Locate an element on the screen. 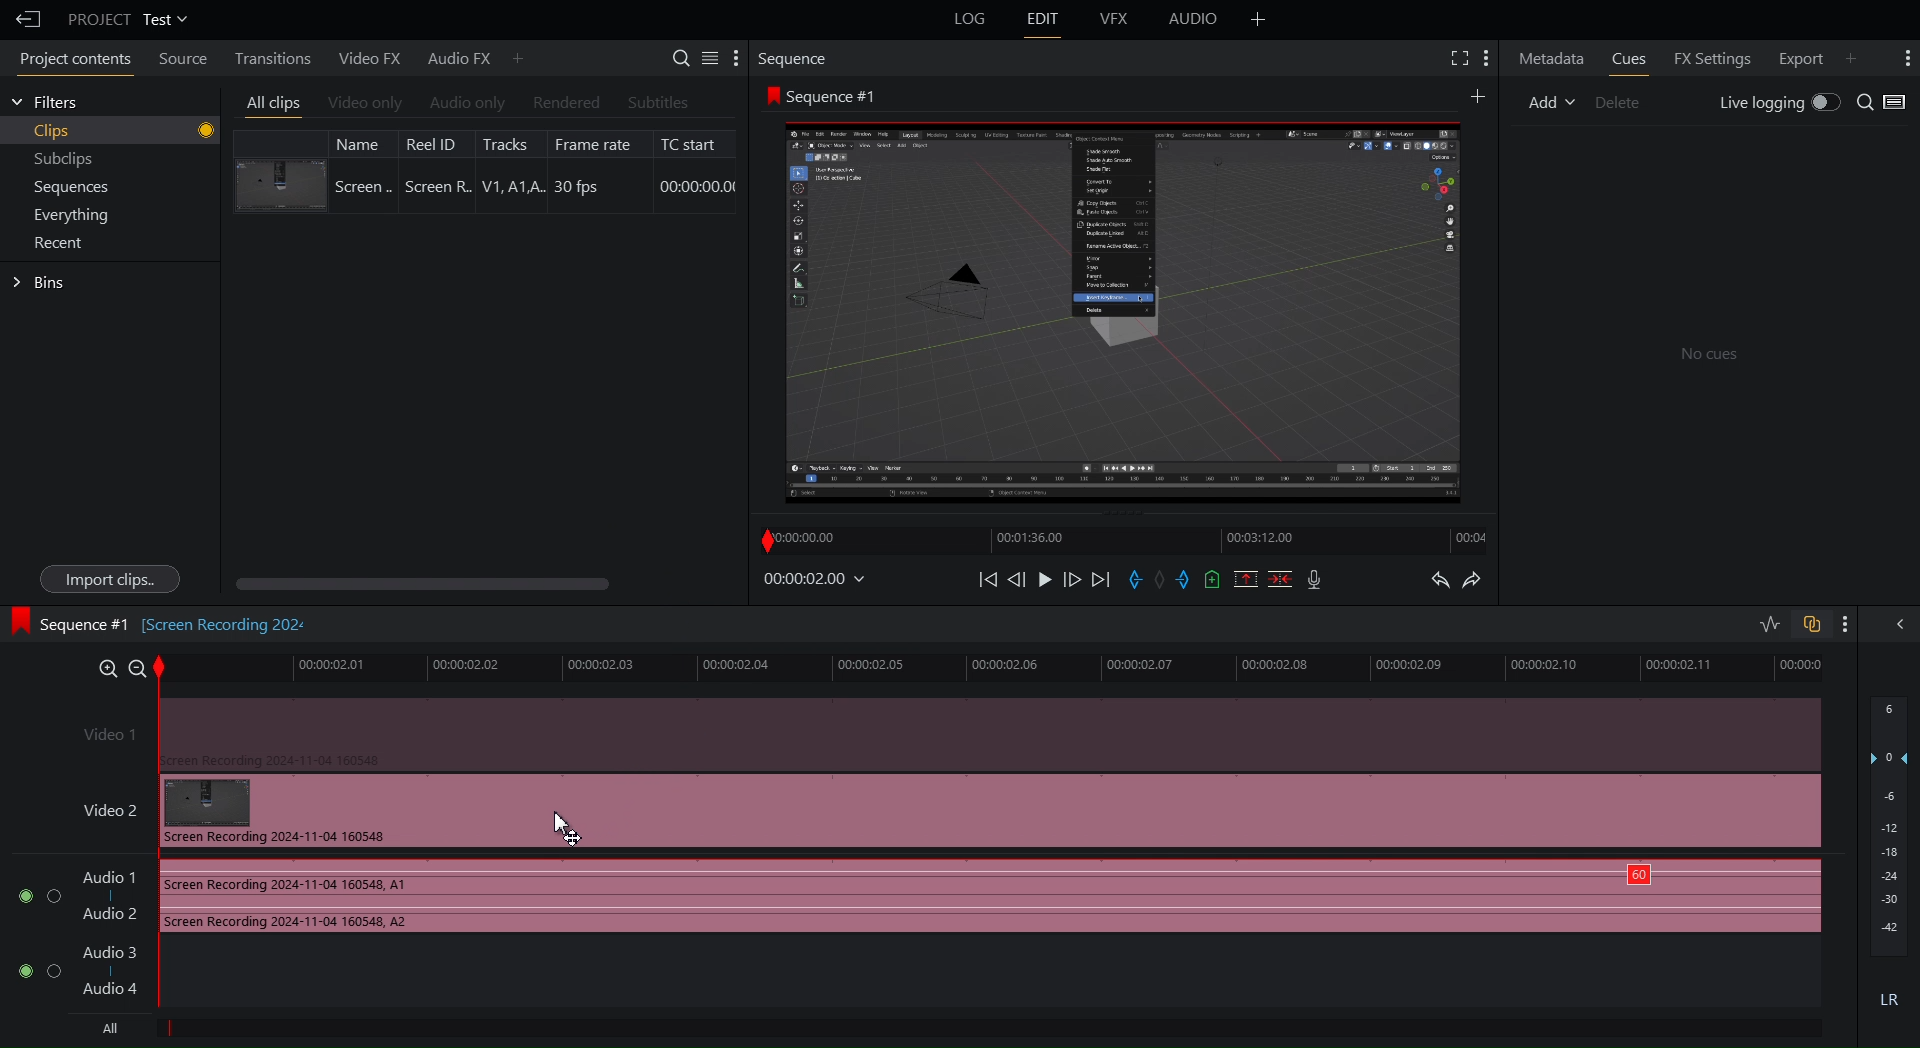 The image size is (1920, 1048). More is located at coordinates (1488, 58).